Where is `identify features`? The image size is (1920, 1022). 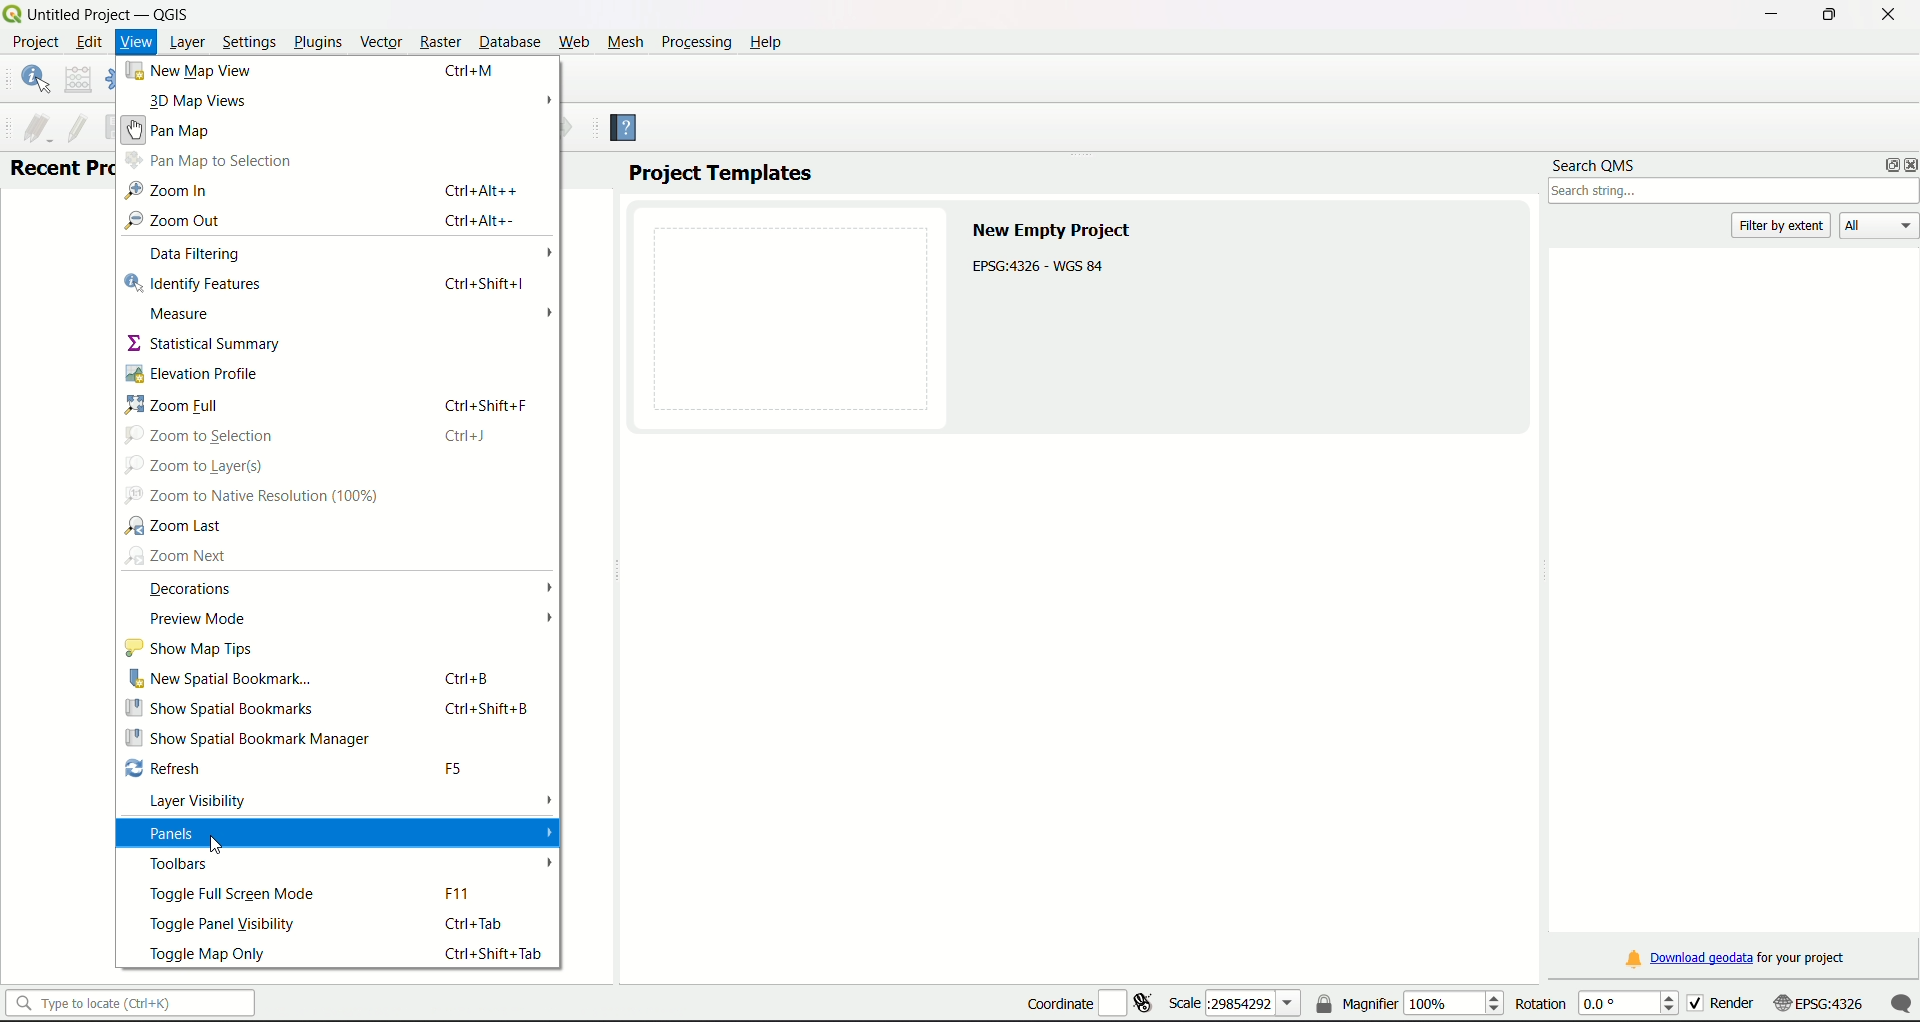 identify features is located at coordinates (34, 77).